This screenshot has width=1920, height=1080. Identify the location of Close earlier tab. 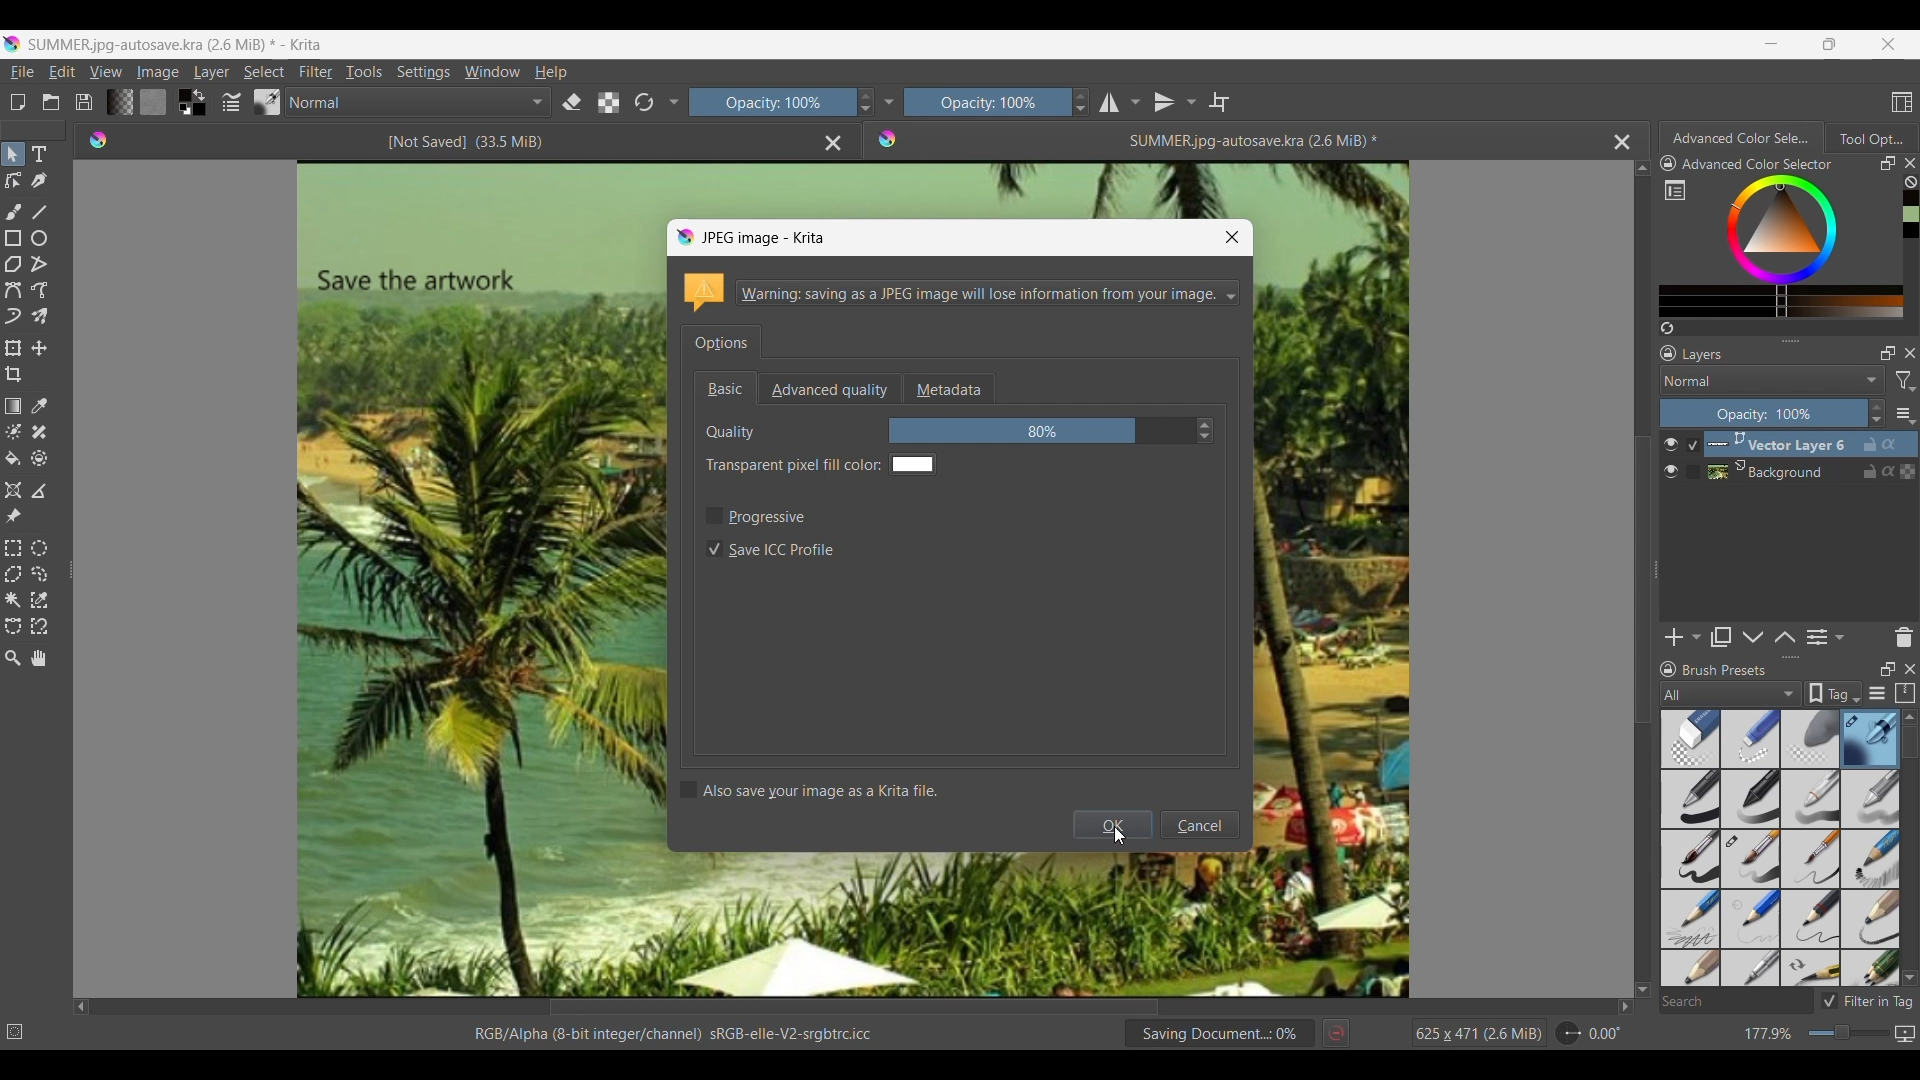
(833, 144).